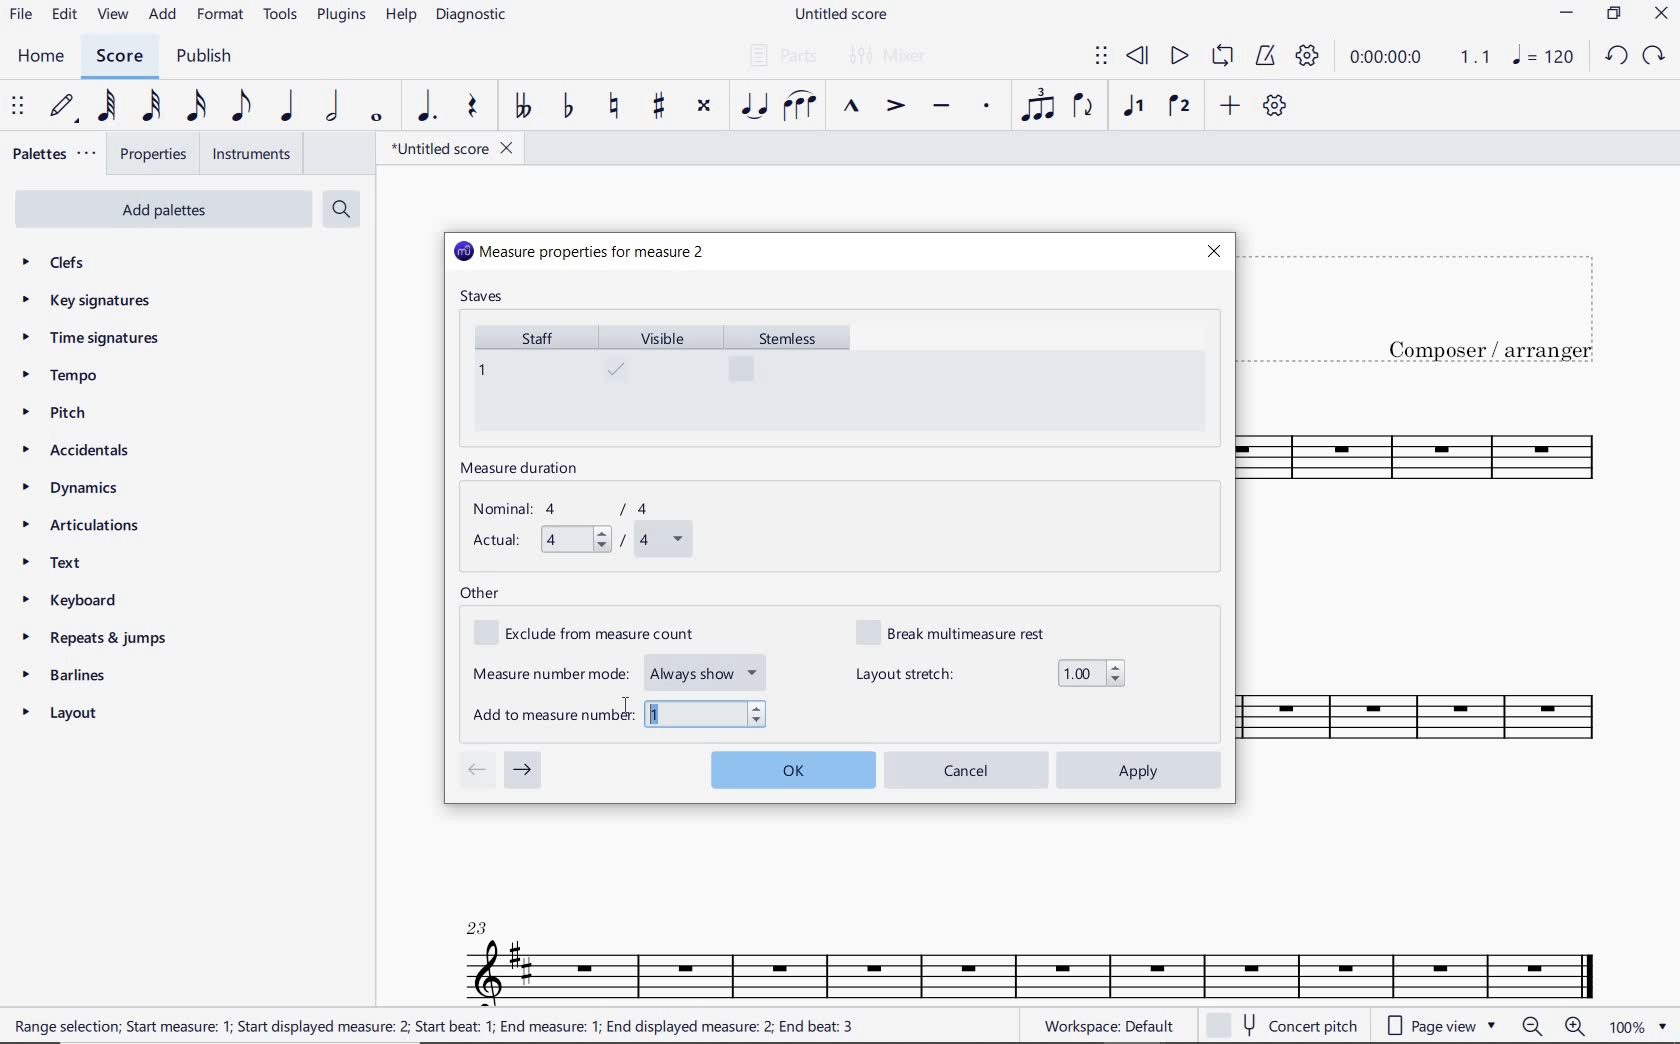  What do you see at coordinates (571, 509) in the screenshot?
I see `nominal` at bounding box center [571, 509].